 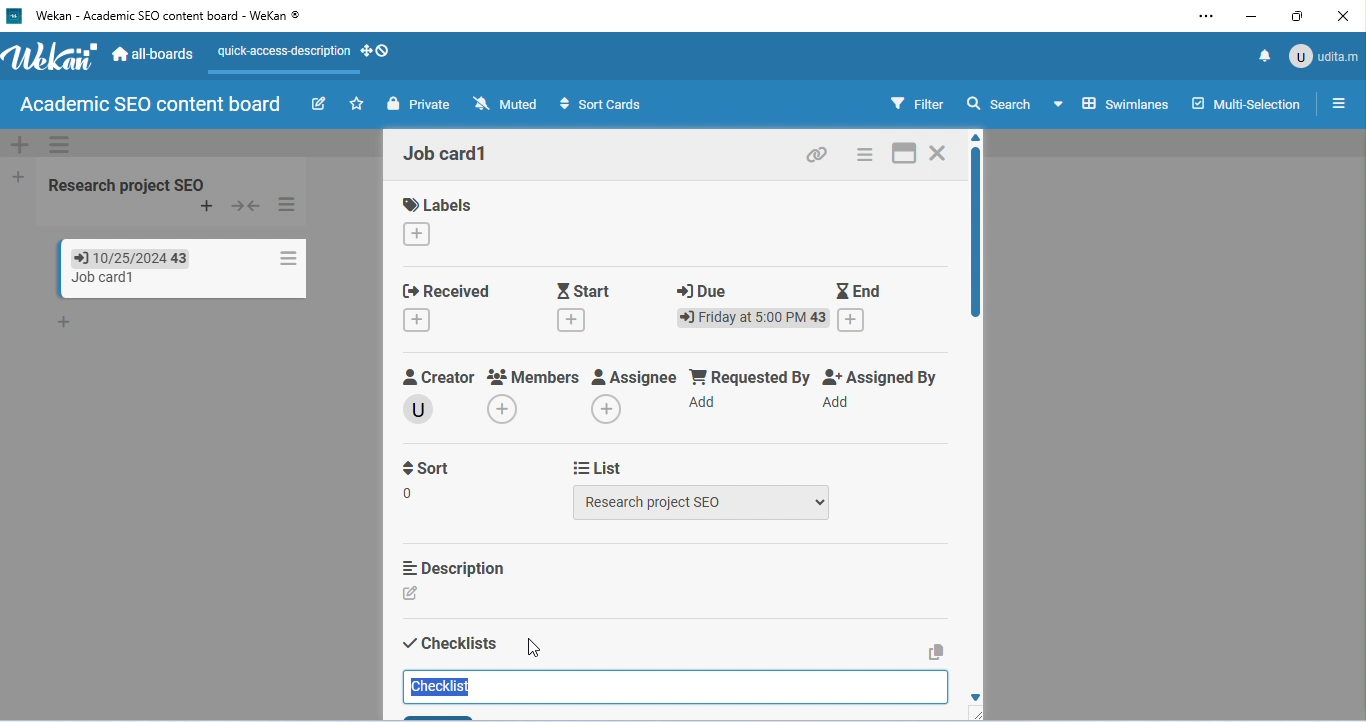 What do you see at coordinates (504, 103) in the screenshot?
I see `muted` at bounding box center [504, 103].